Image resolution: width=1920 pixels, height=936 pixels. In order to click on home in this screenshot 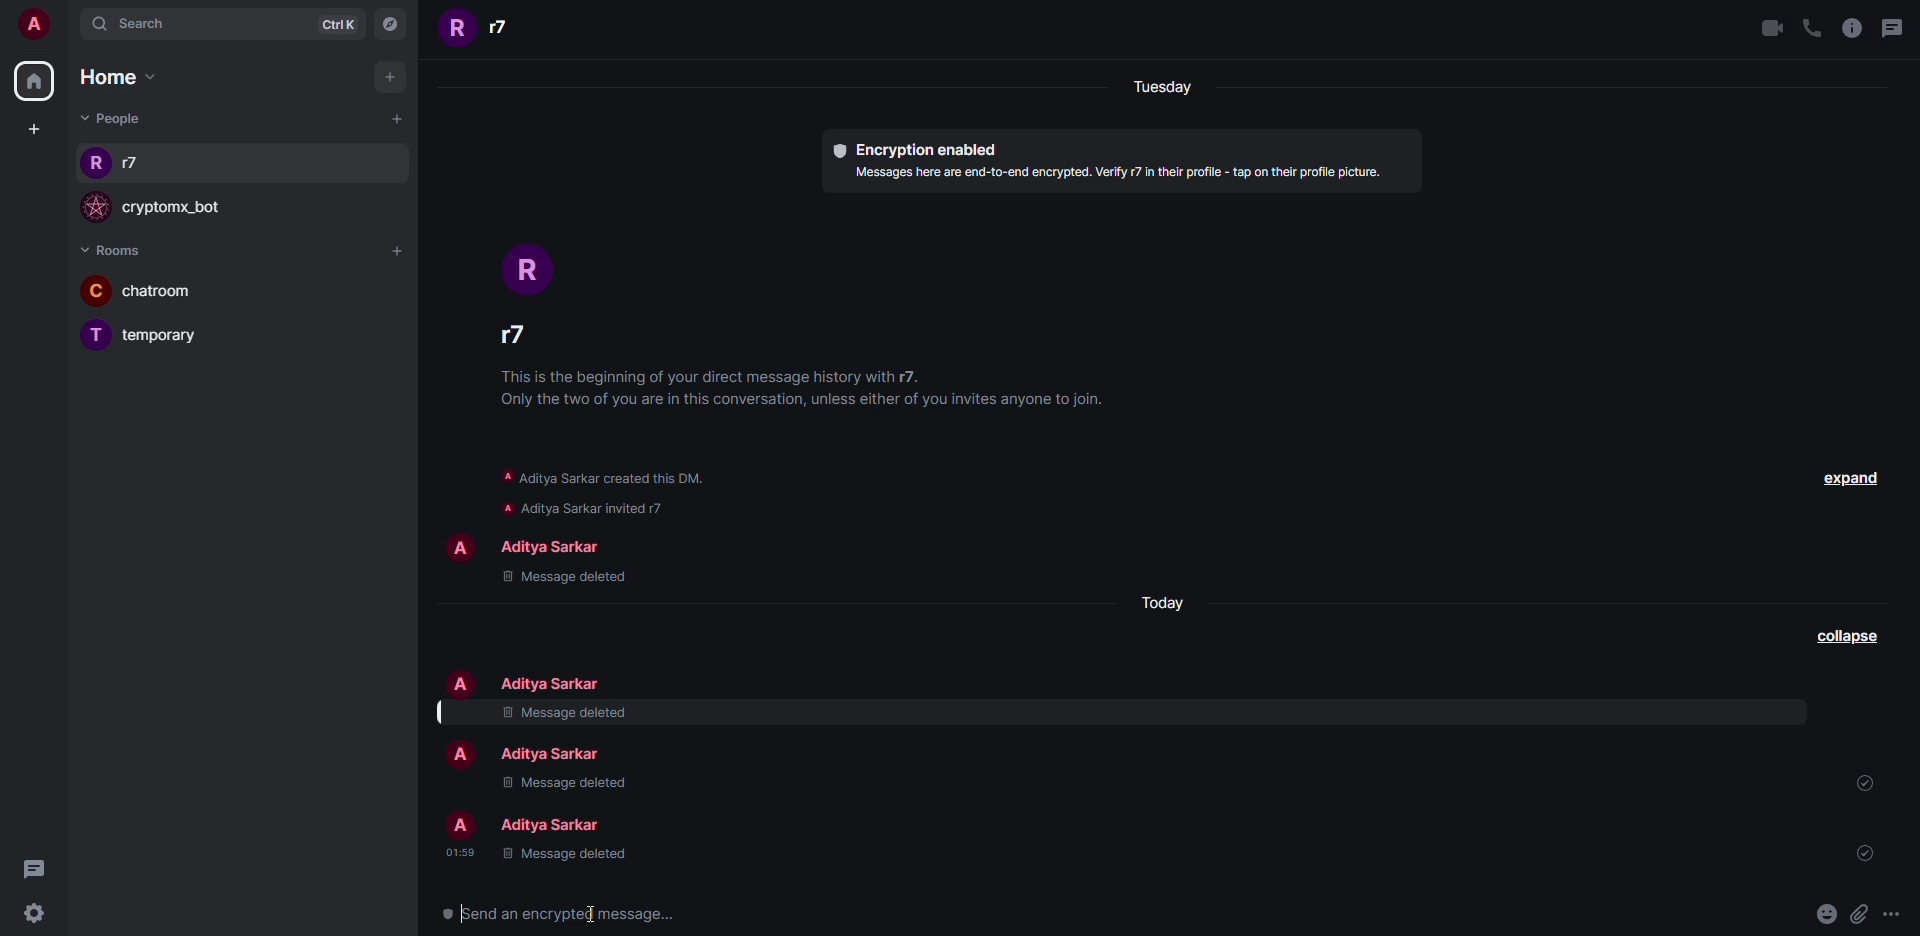, I will do `click(33, 84)`.